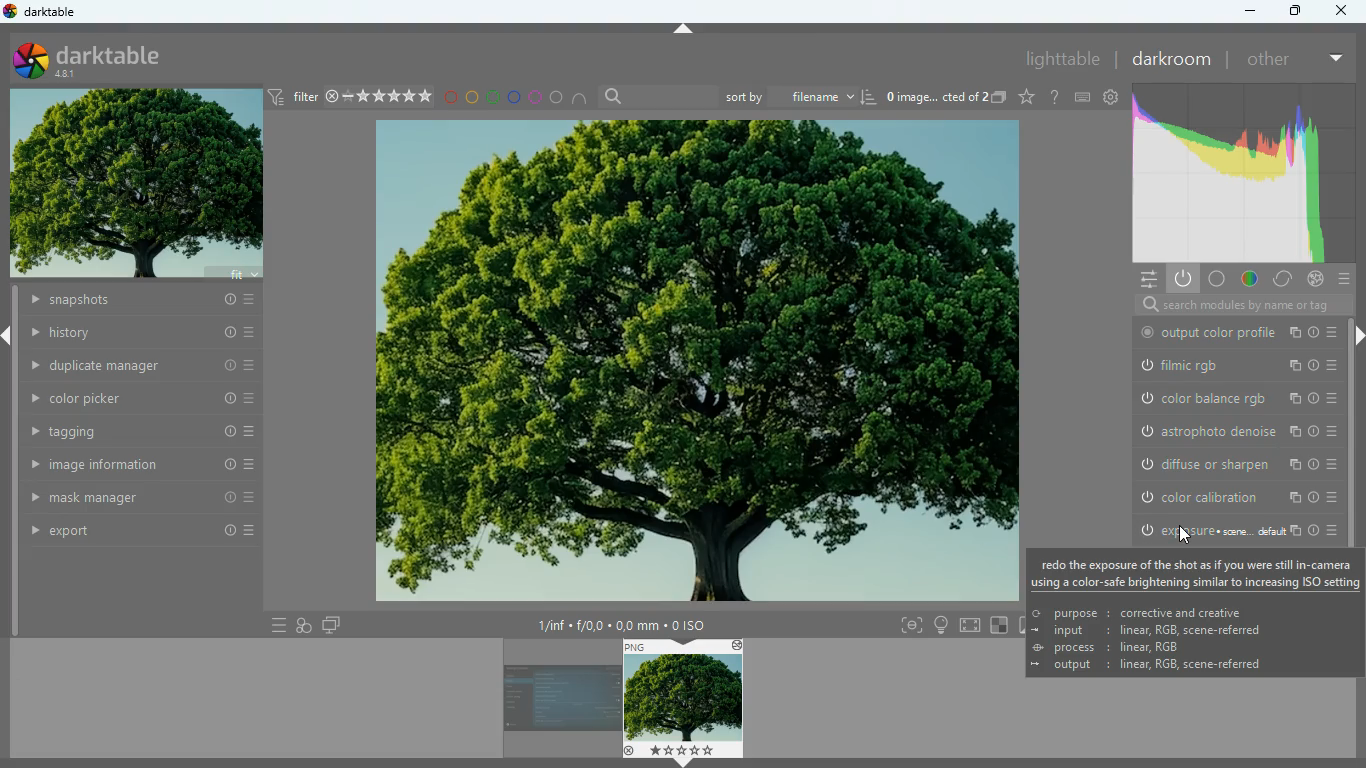  I want to click on semicircle, so click(581, 99).